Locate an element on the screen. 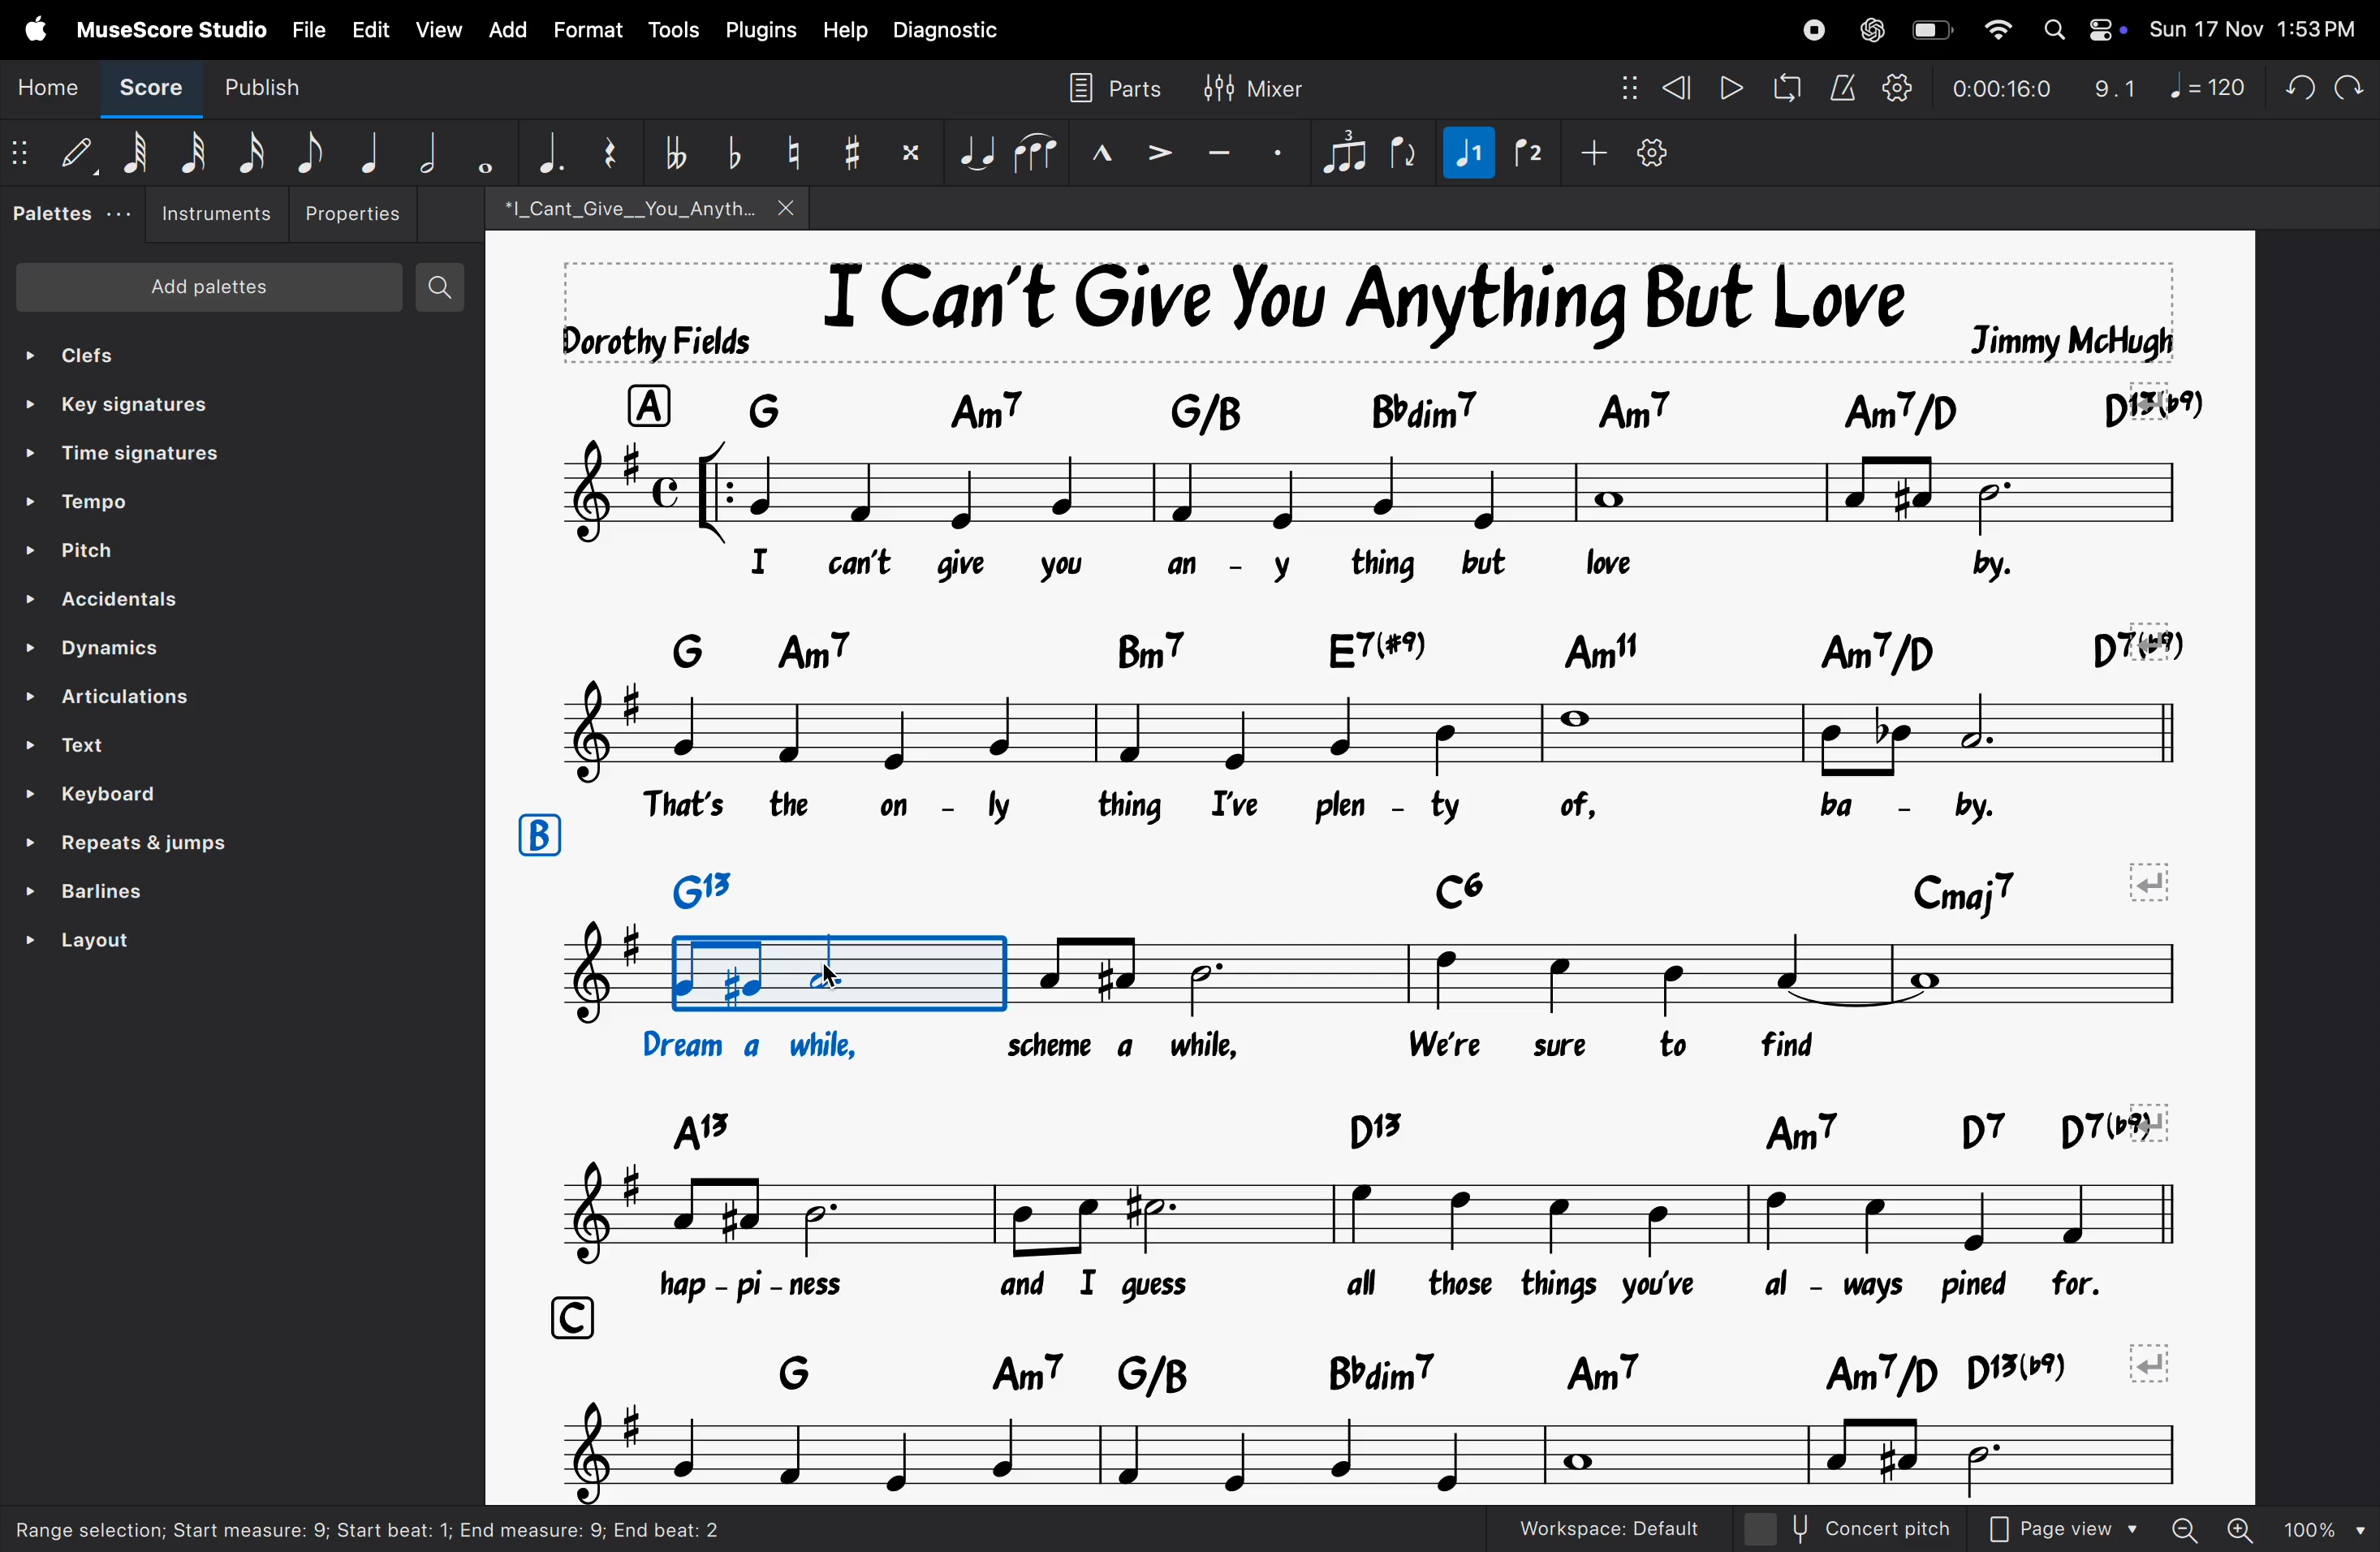 The height and width of the screenshot is (1552, 2380). search is located at coordinates (442, 284).